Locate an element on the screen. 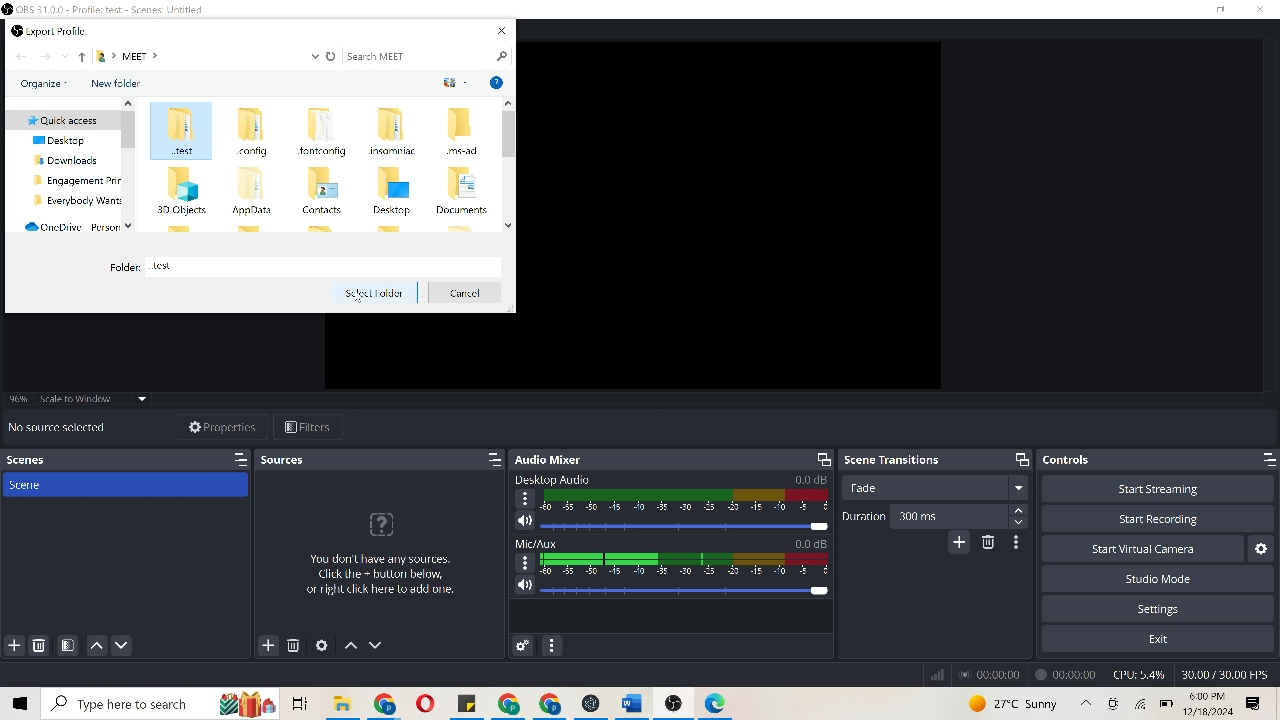 Image resolution: width=1280 pixels, height=720 pixels. scene is located at coordinates (128, 487).